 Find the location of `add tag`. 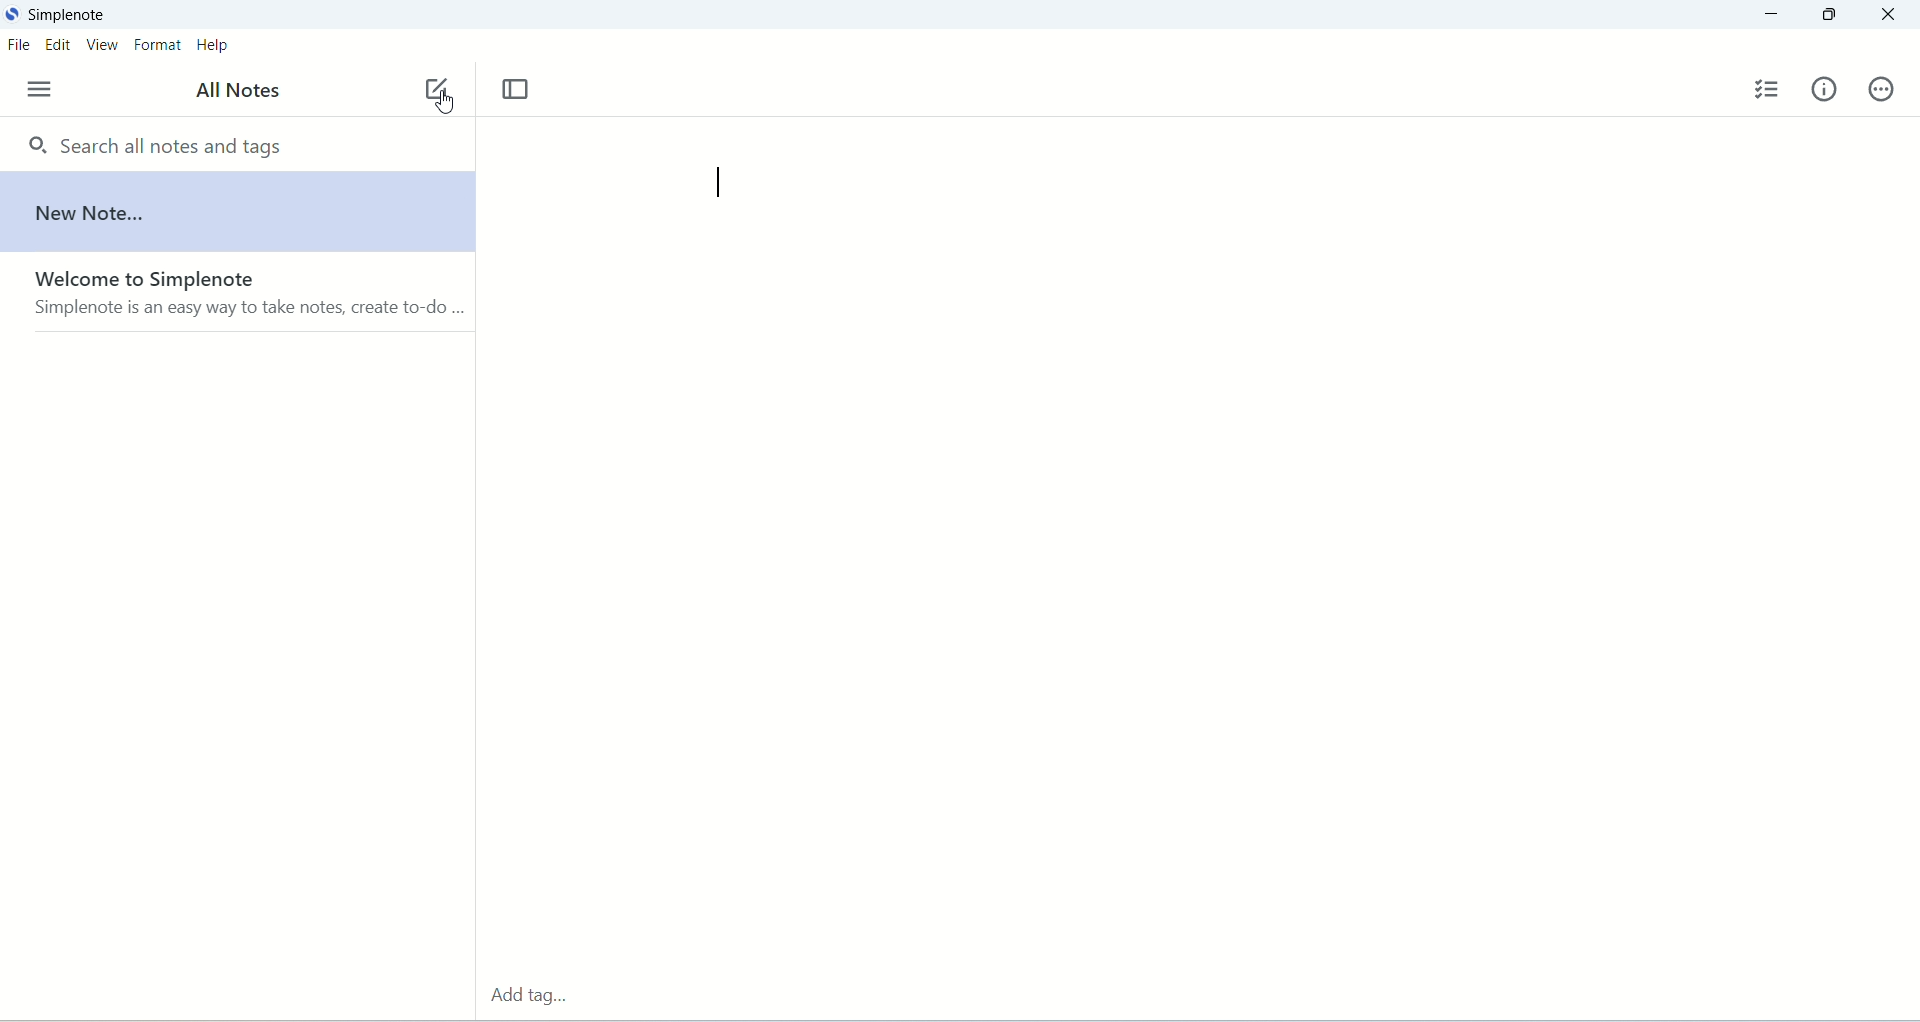

add tag is located at coordinates (538, 989).